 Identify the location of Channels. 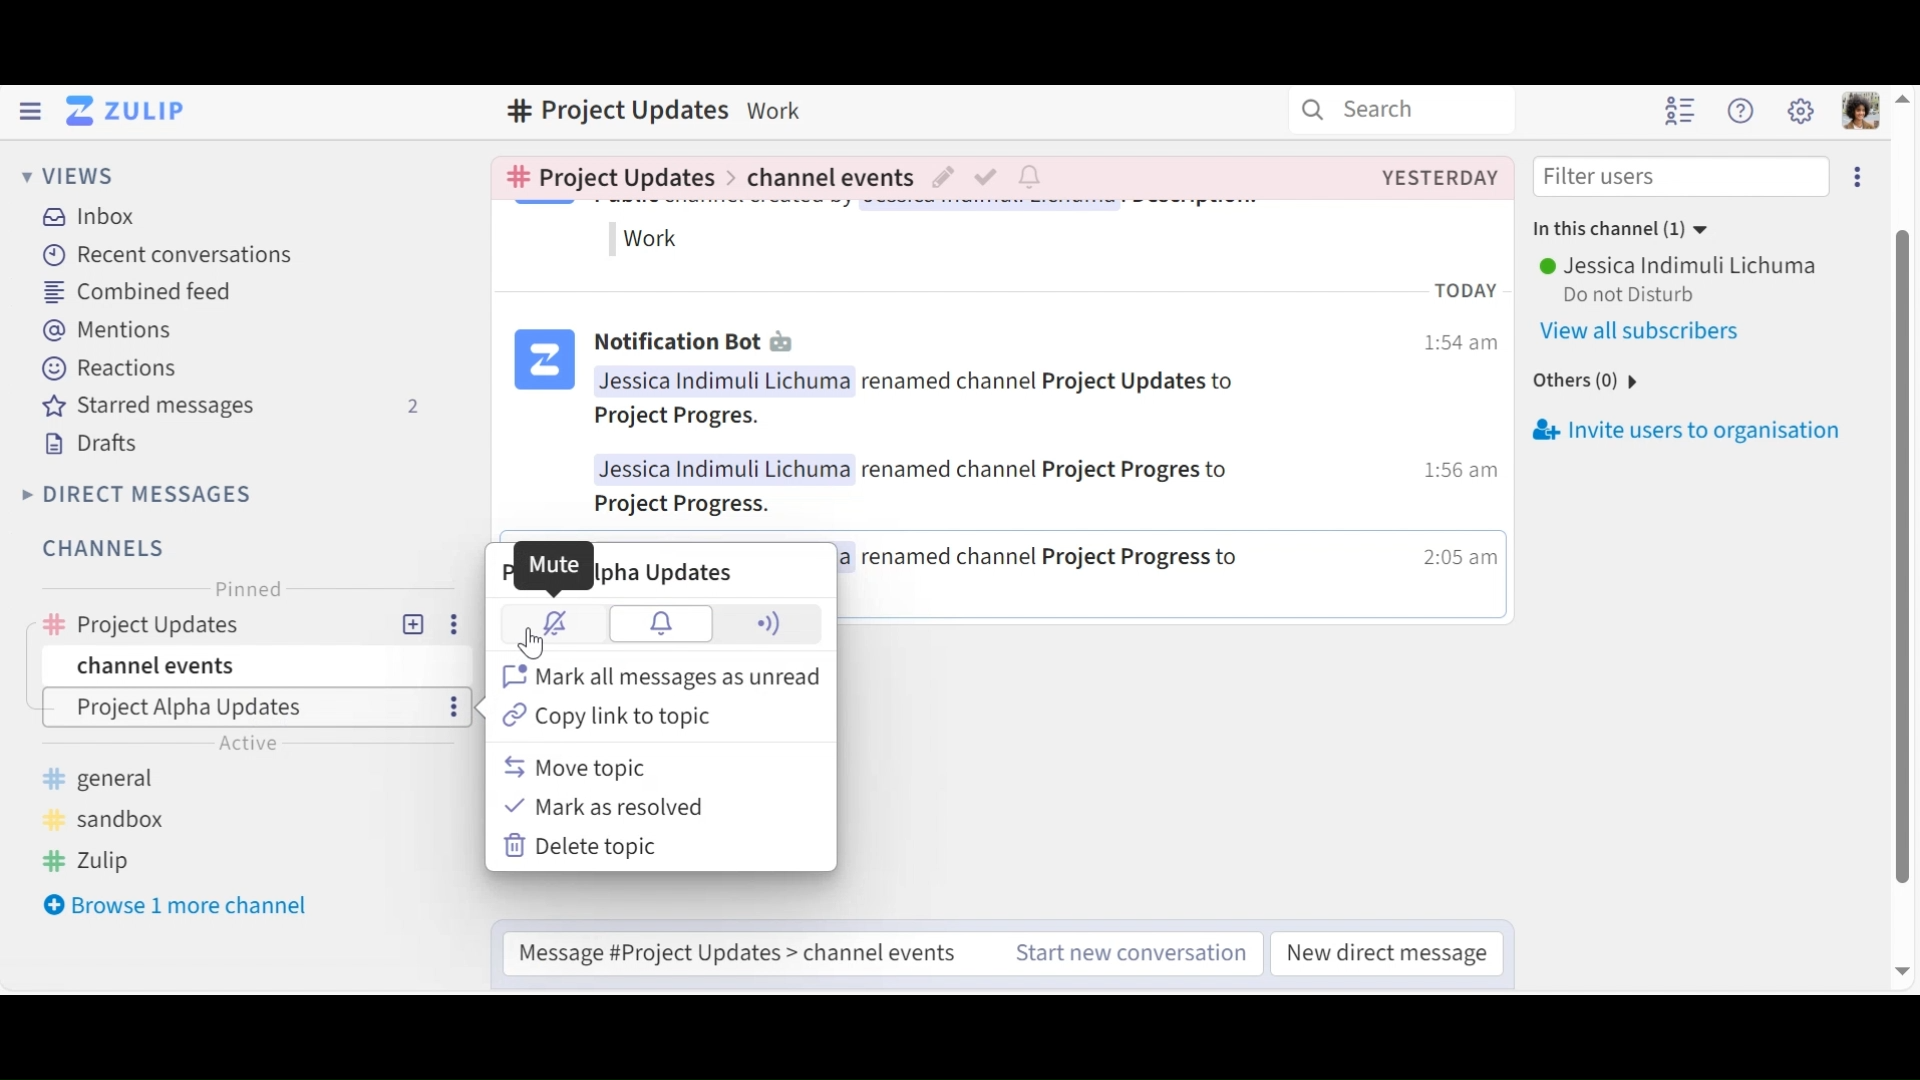
(111, 551).